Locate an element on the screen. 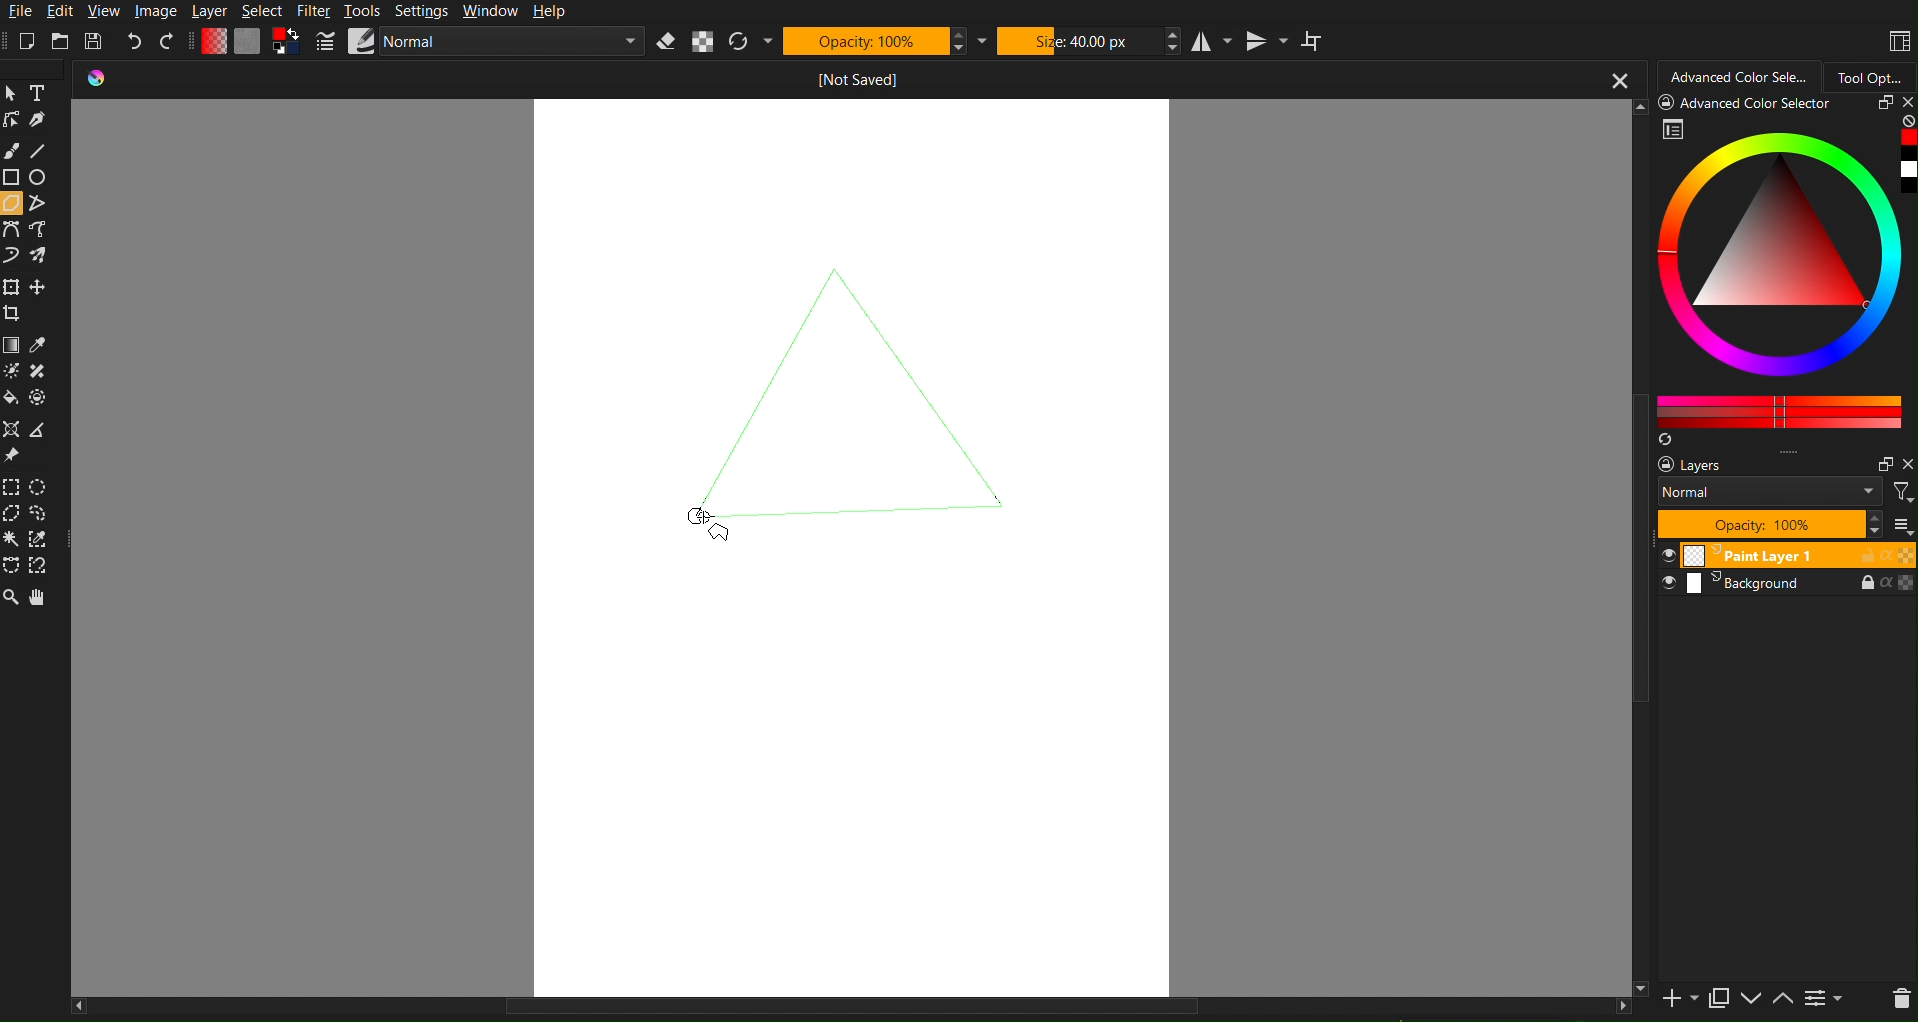  move layer up is located at coordinates (1784, 1000).